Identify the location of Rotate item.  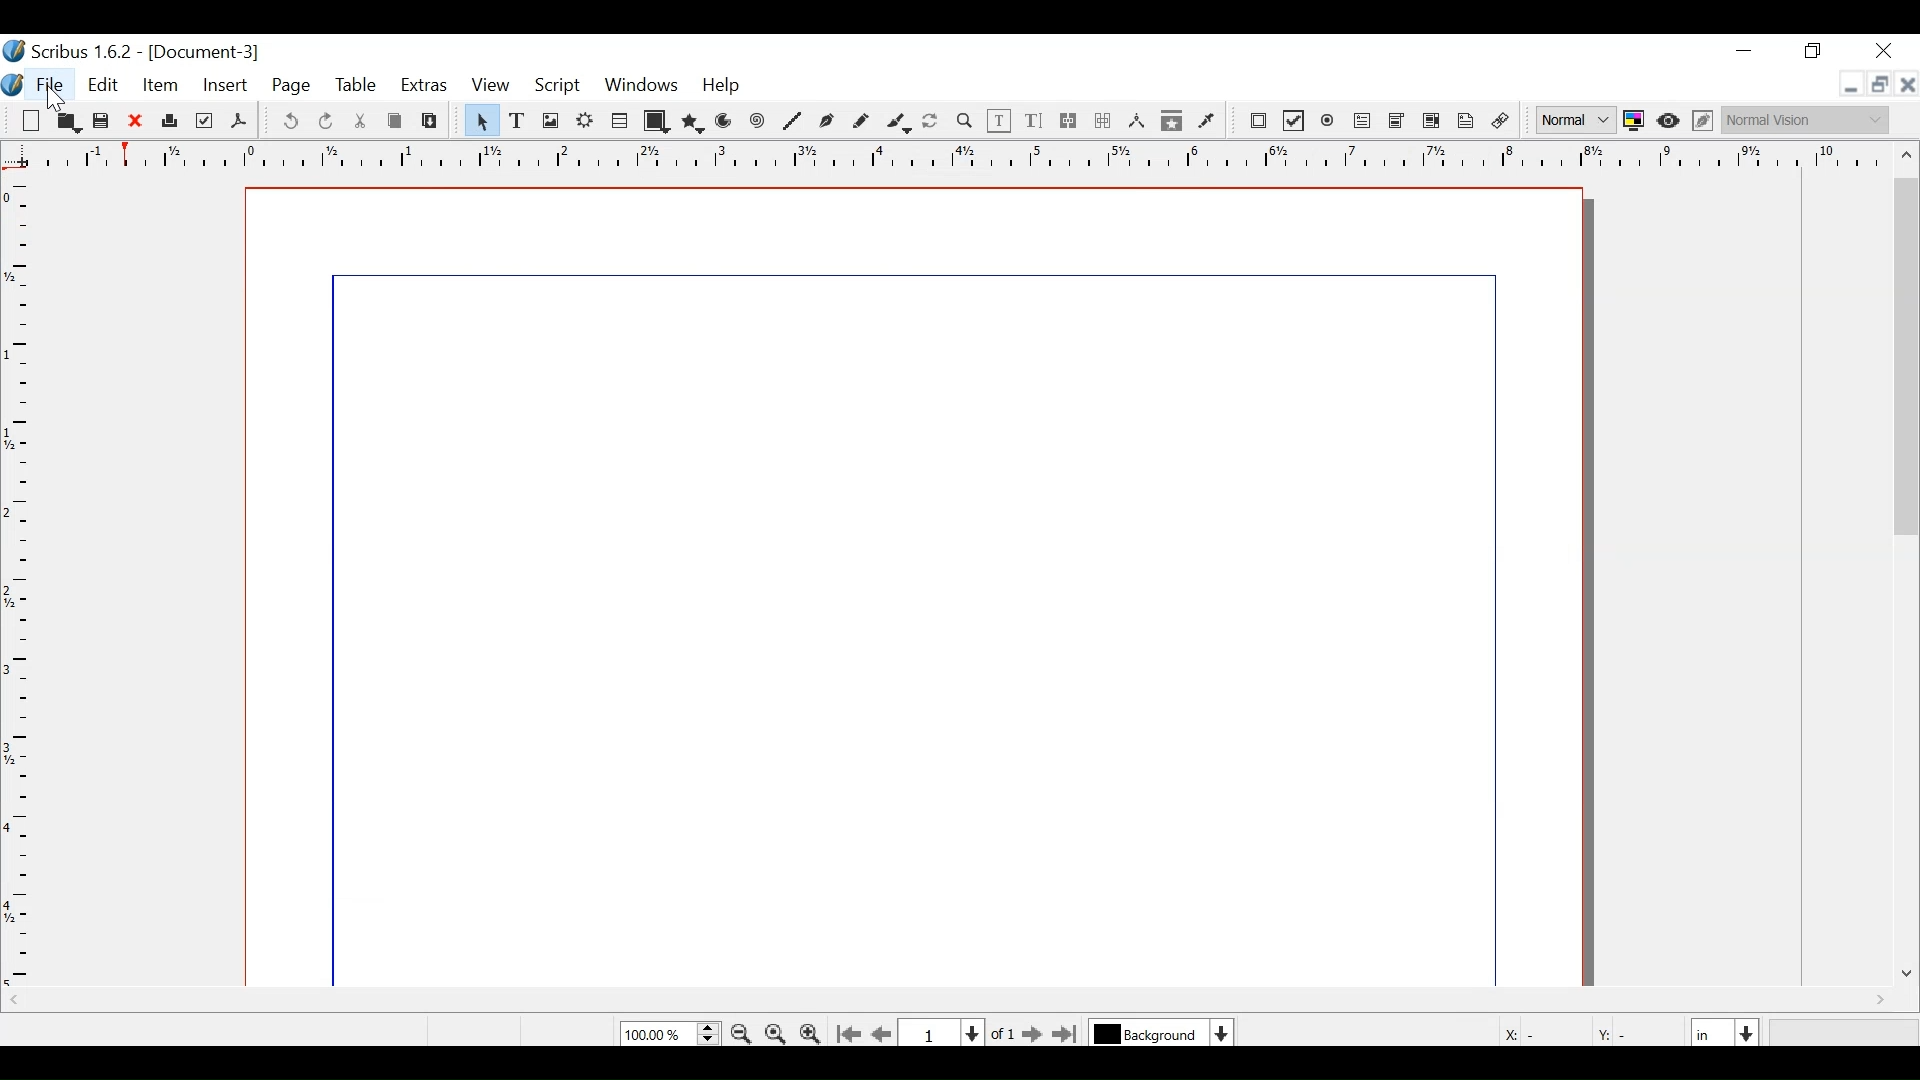
(933, 122).